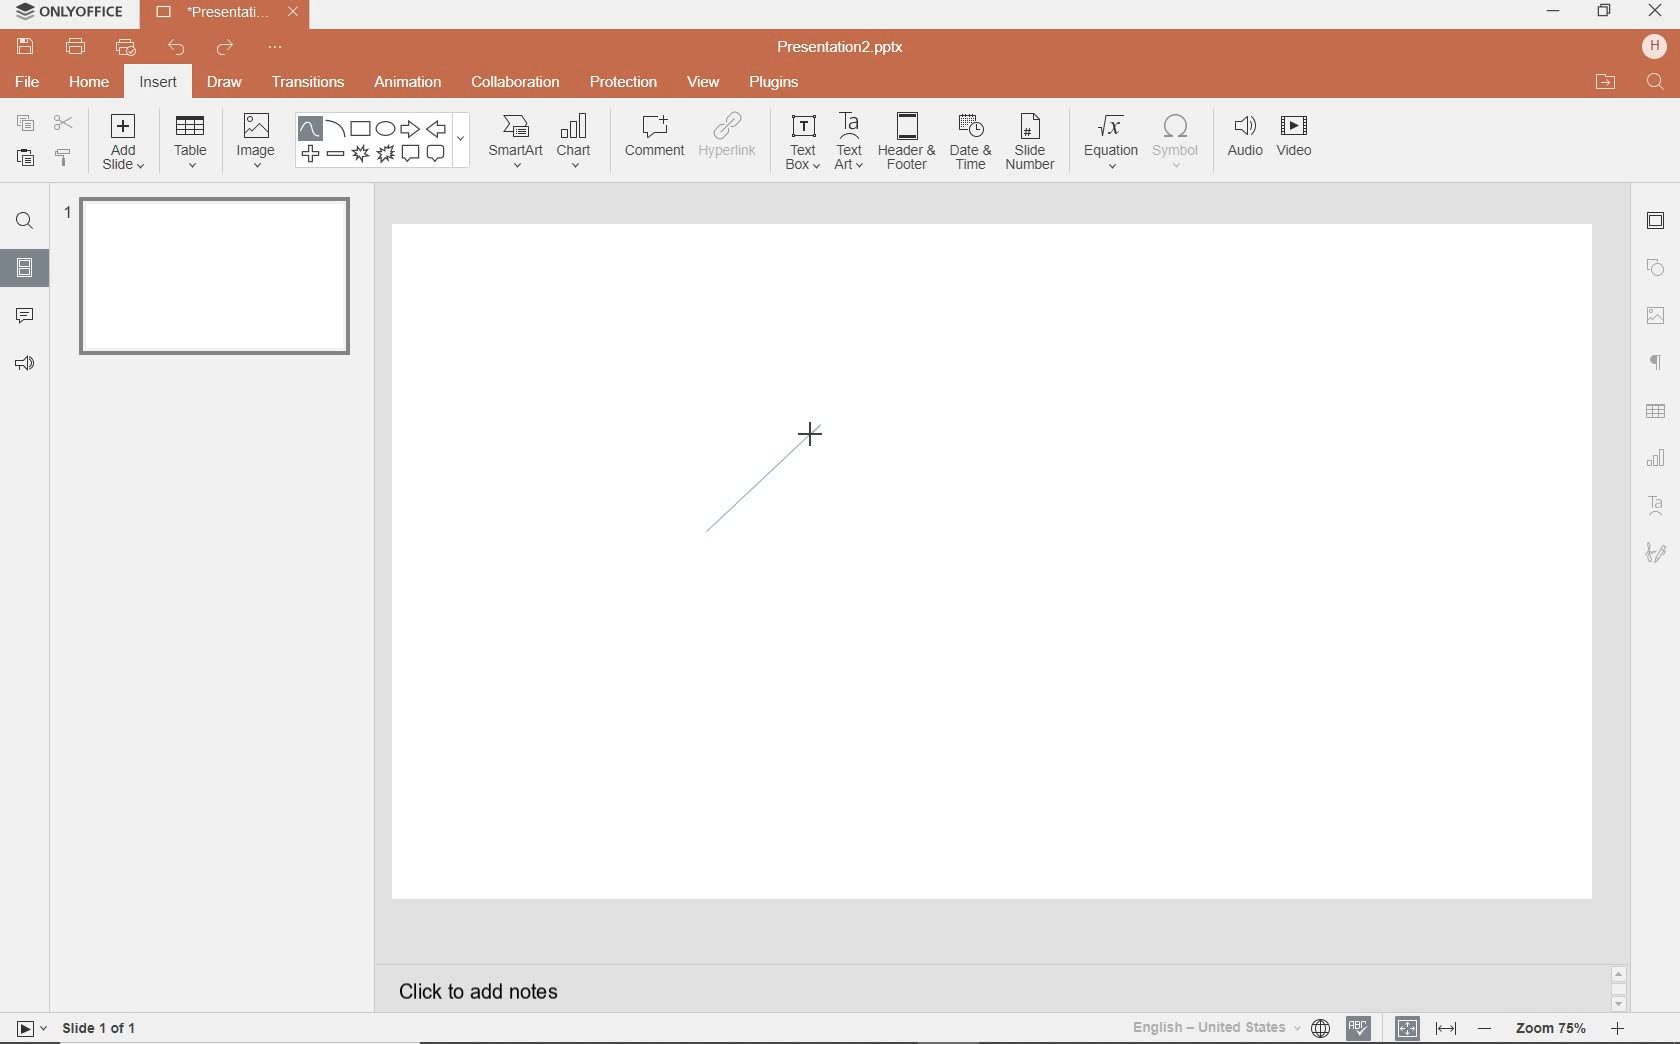 This screenshot has width=1680, height=1044. Describe the element at coordinates (485, 991) in the screenshot. I see `CLICK TO ADD NOTES` at that location.